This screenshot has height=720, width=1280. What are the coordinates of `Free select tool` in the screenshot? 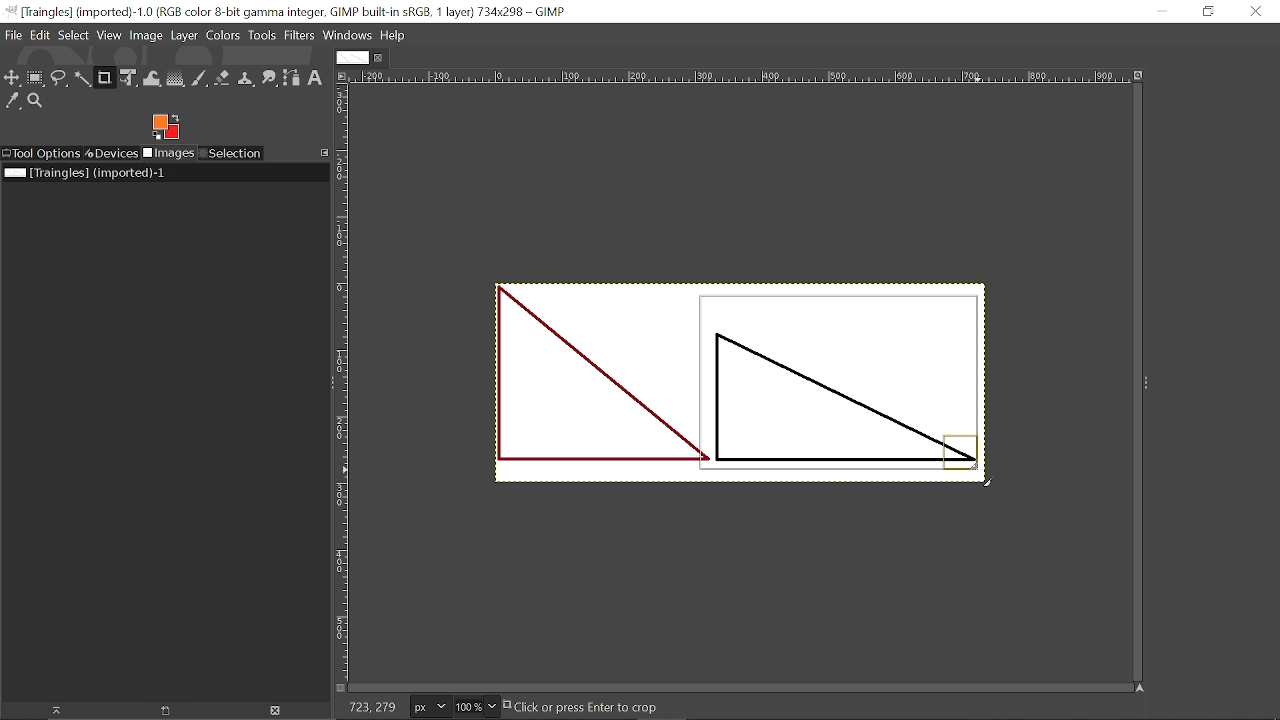 It's located at (60, 79).